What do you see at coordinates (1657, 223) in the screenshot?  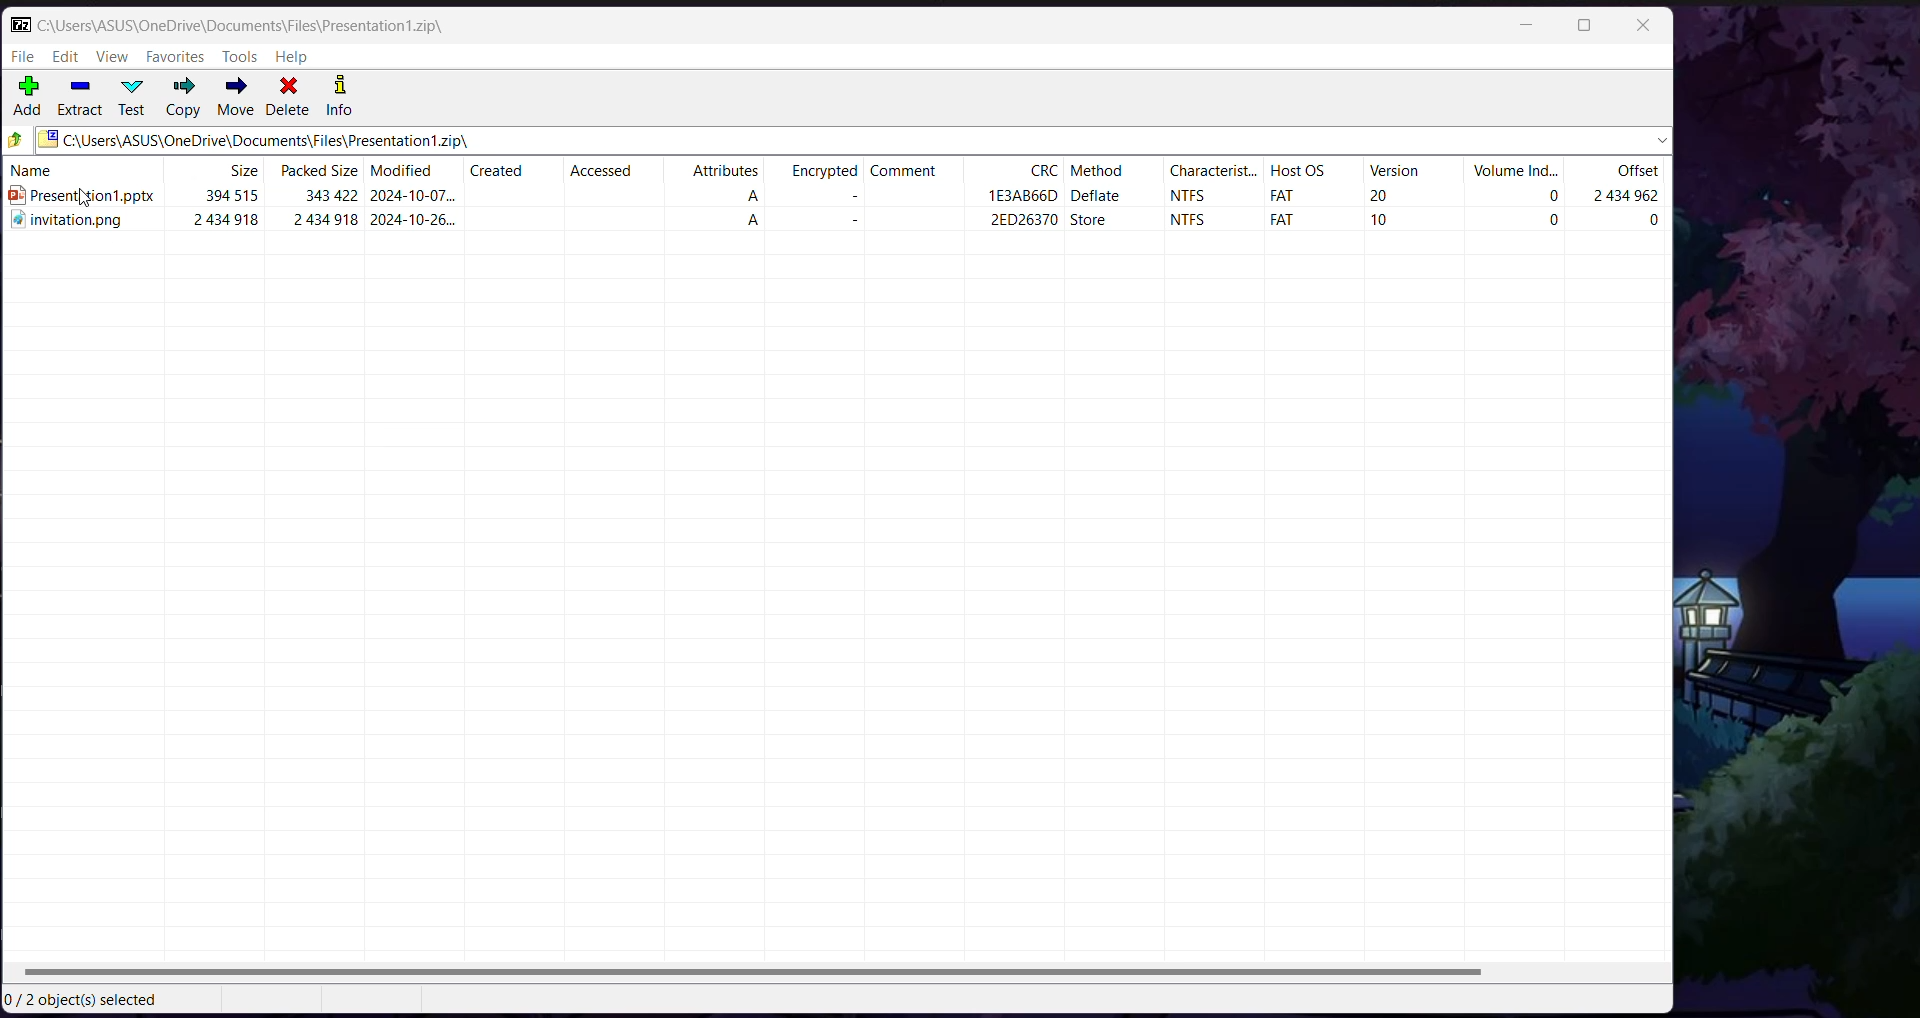 I see `0` at bounding box center [1657, 223].